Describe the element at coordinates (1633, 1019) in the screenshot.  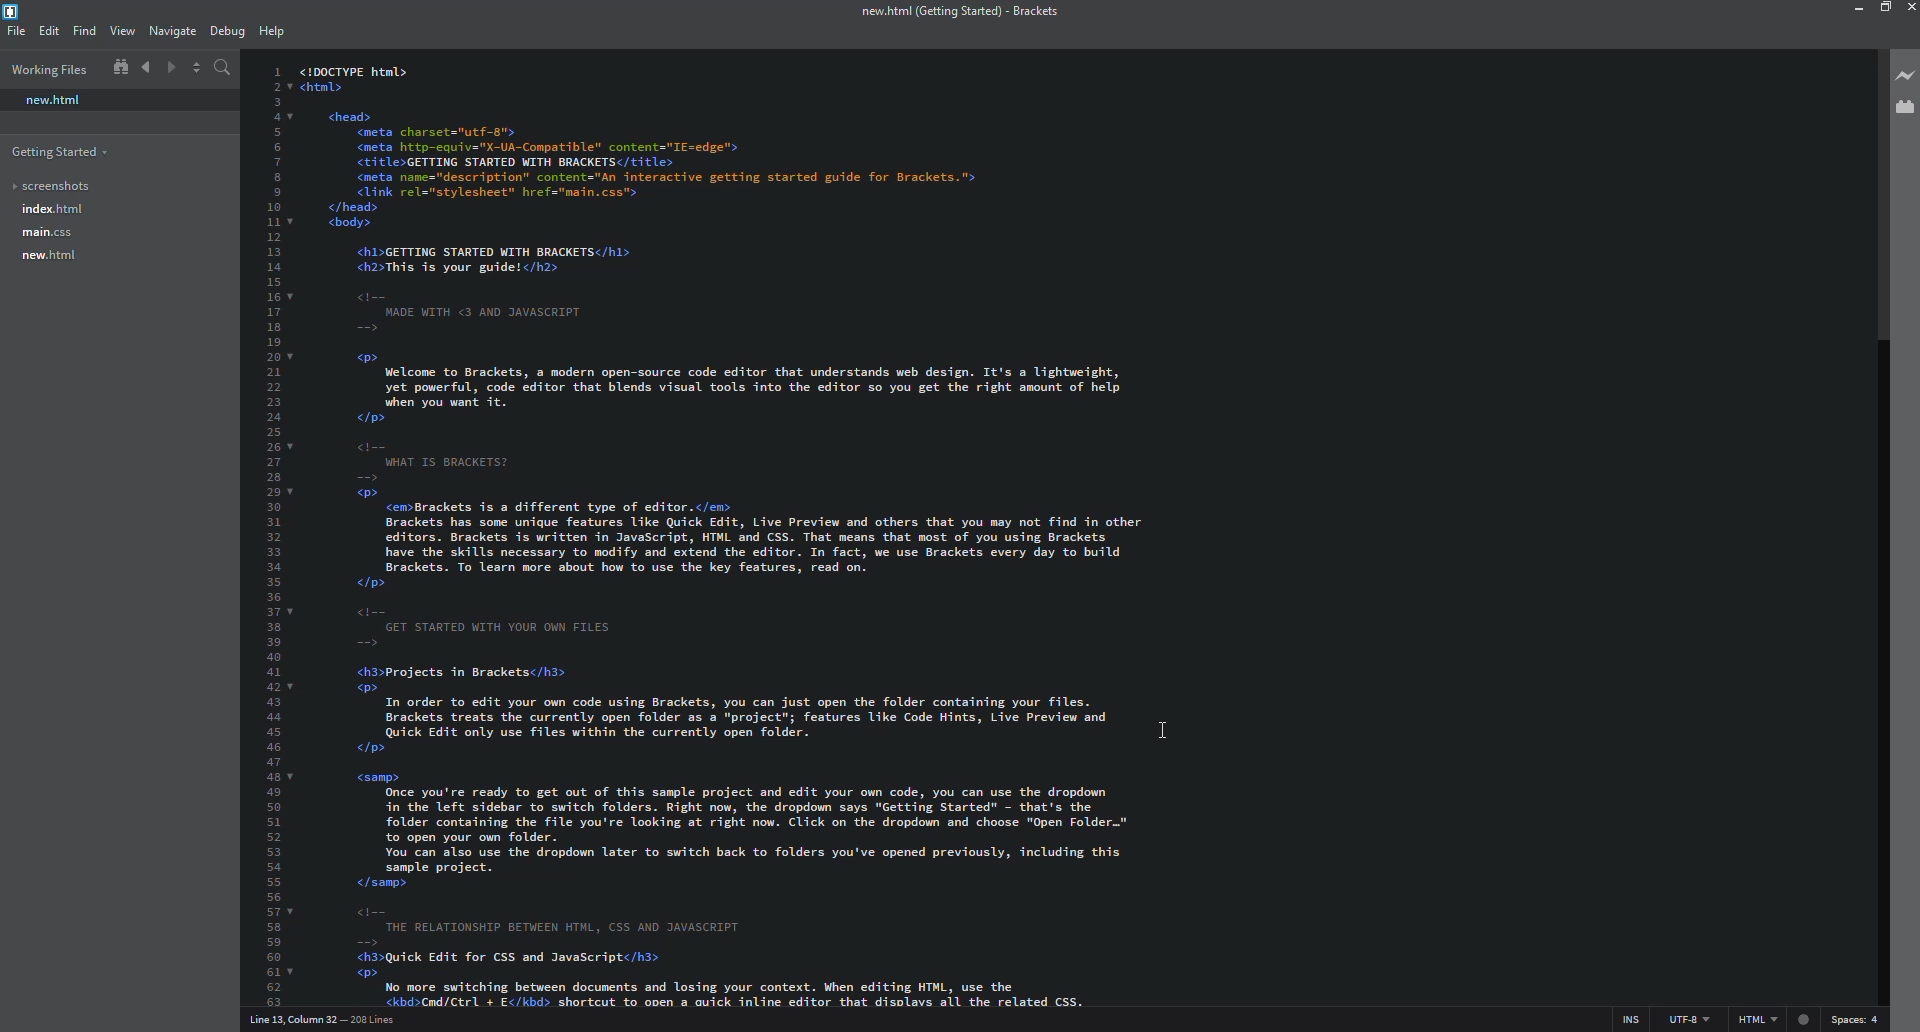
I see `ins` at that location.